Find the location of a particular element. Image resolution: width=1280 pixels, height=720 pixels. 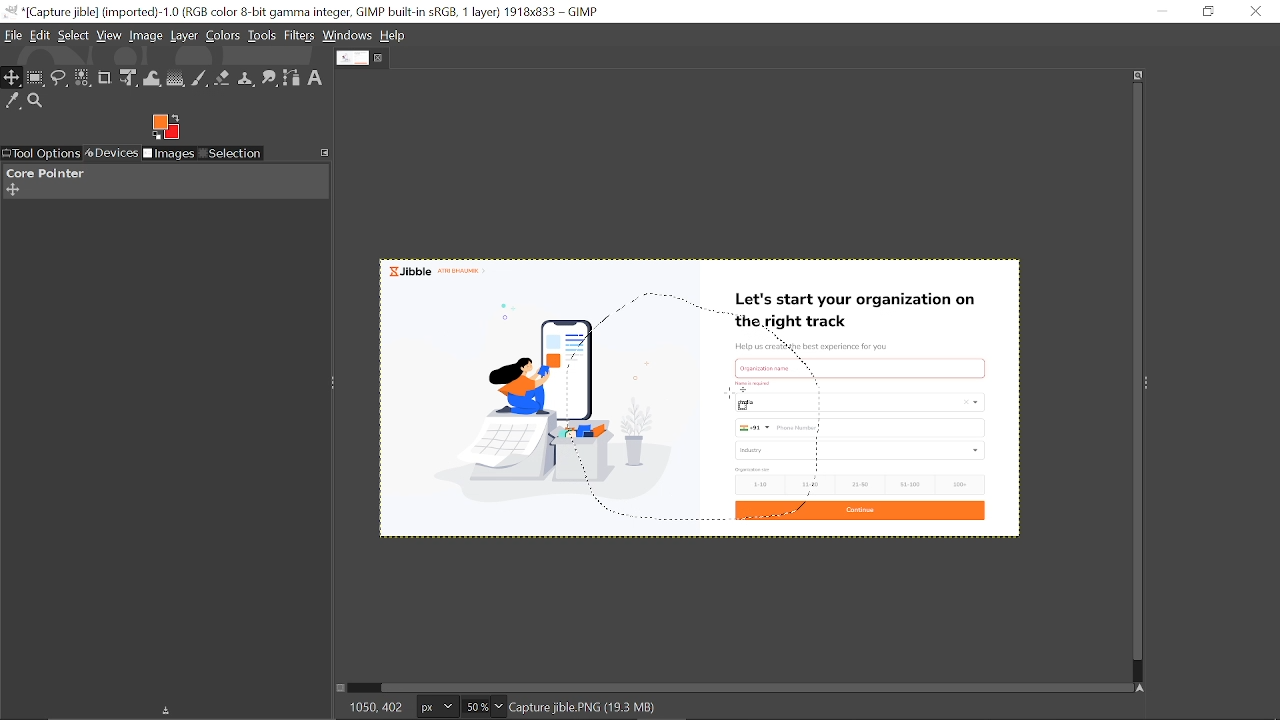

Image unit is located at coordinates (438, 708).